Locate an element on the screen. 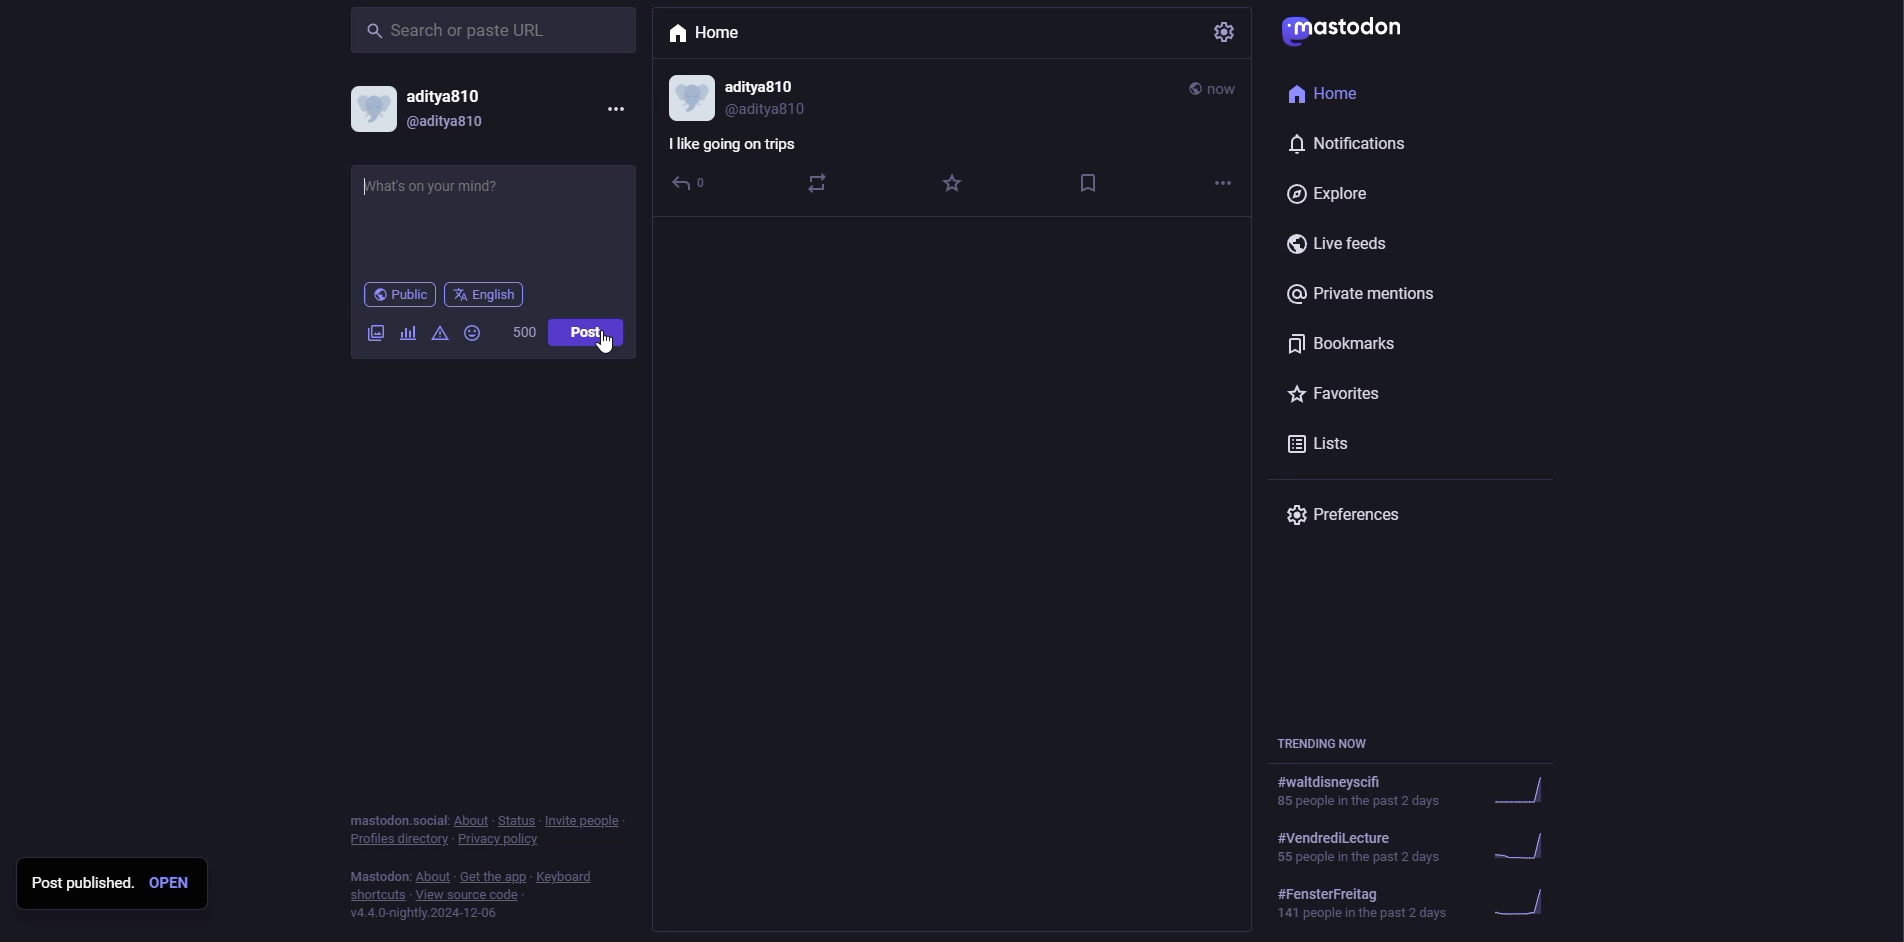  lists is located at coordinates (1331, 445).